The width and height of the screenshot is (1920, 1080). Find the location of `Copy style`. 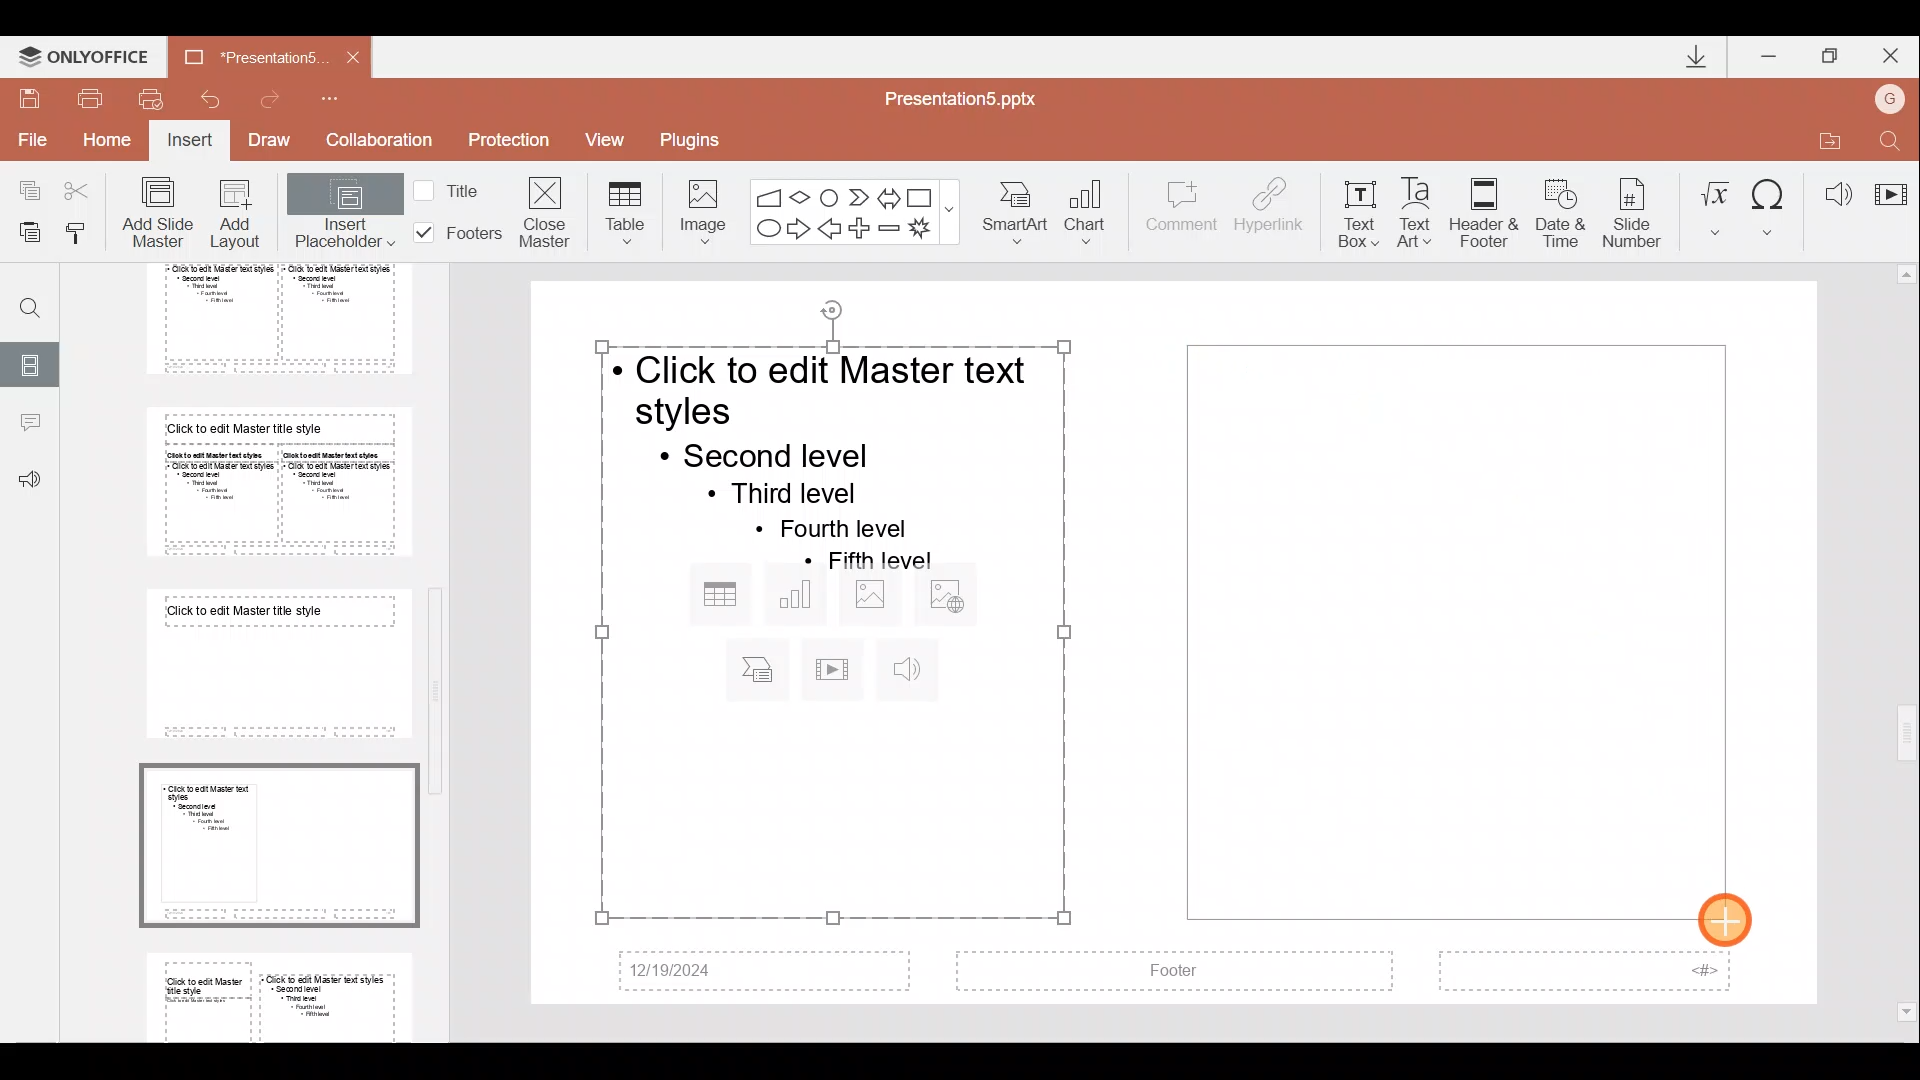

Copy style is located at coordinates (85, 232).